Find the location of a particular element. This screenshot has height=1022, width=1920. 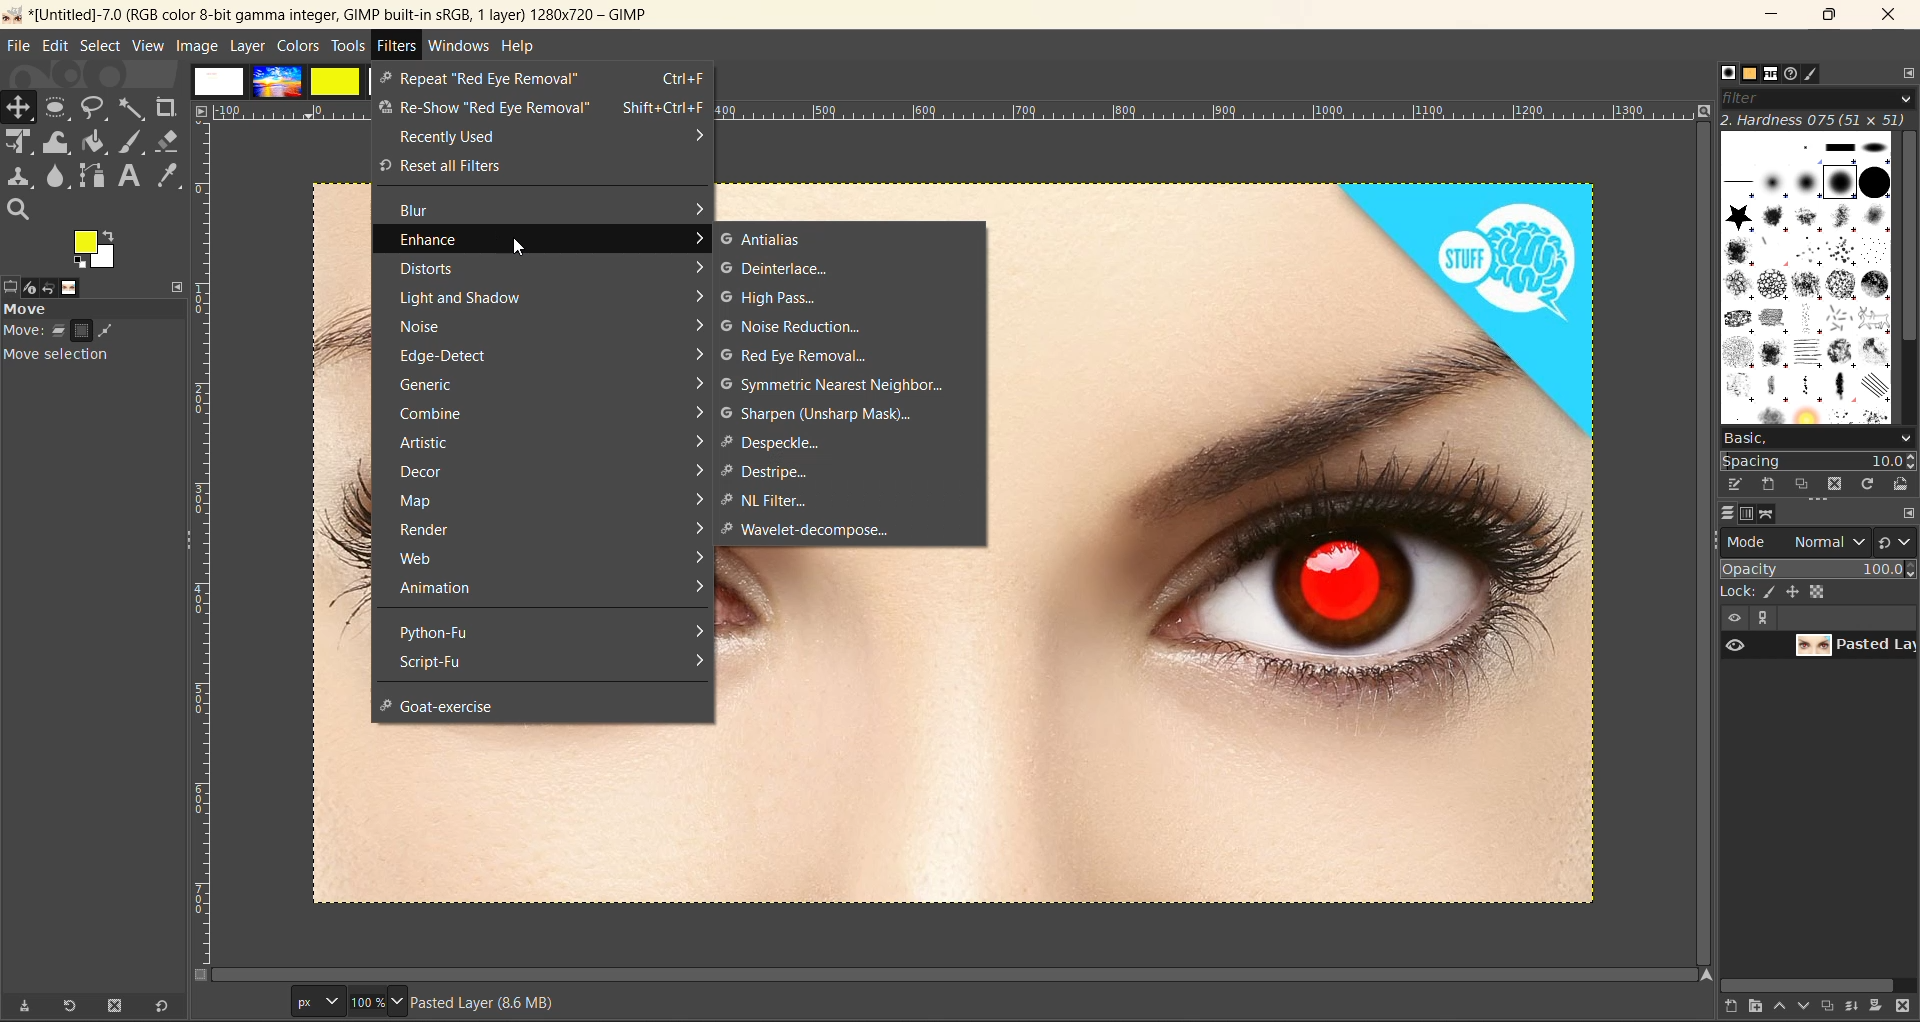

close is located at coordinates (1890, 15).